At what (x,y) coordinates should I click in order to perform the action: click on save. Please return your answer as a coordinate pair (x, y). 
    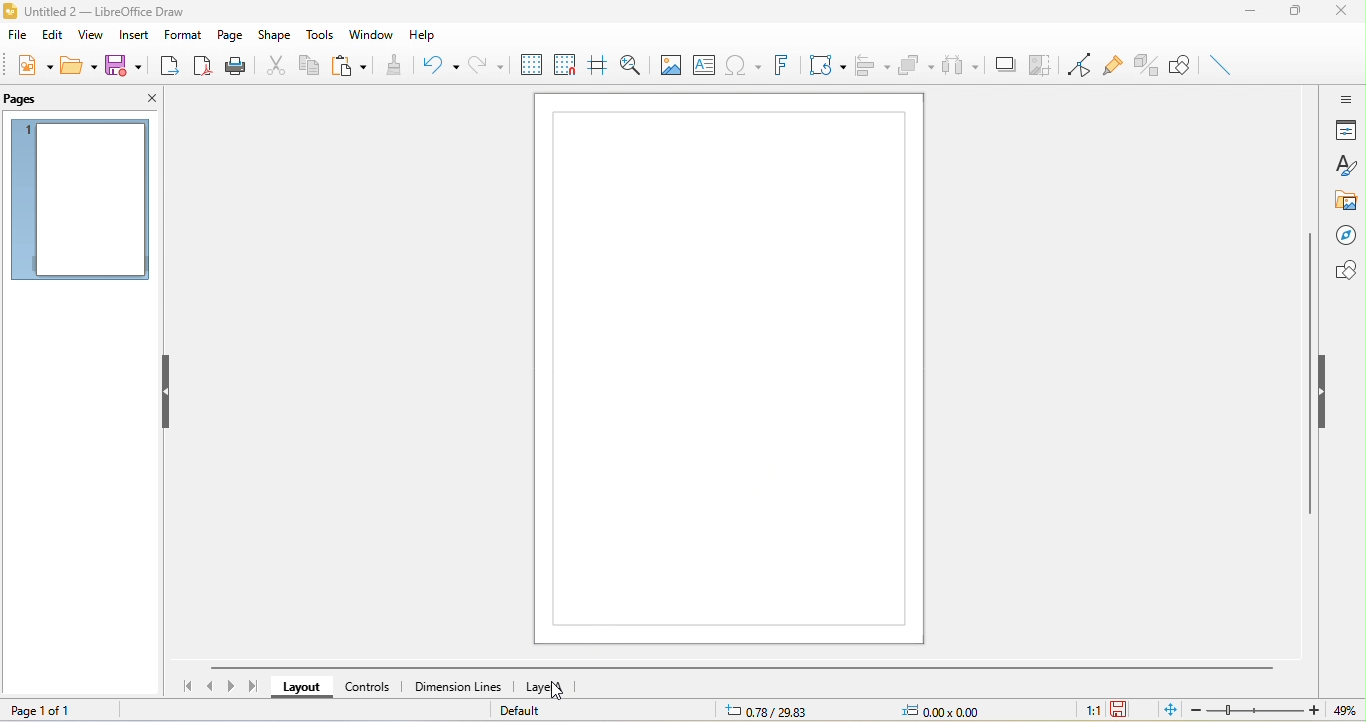
    Looking at the image, I should click on (125, 67).